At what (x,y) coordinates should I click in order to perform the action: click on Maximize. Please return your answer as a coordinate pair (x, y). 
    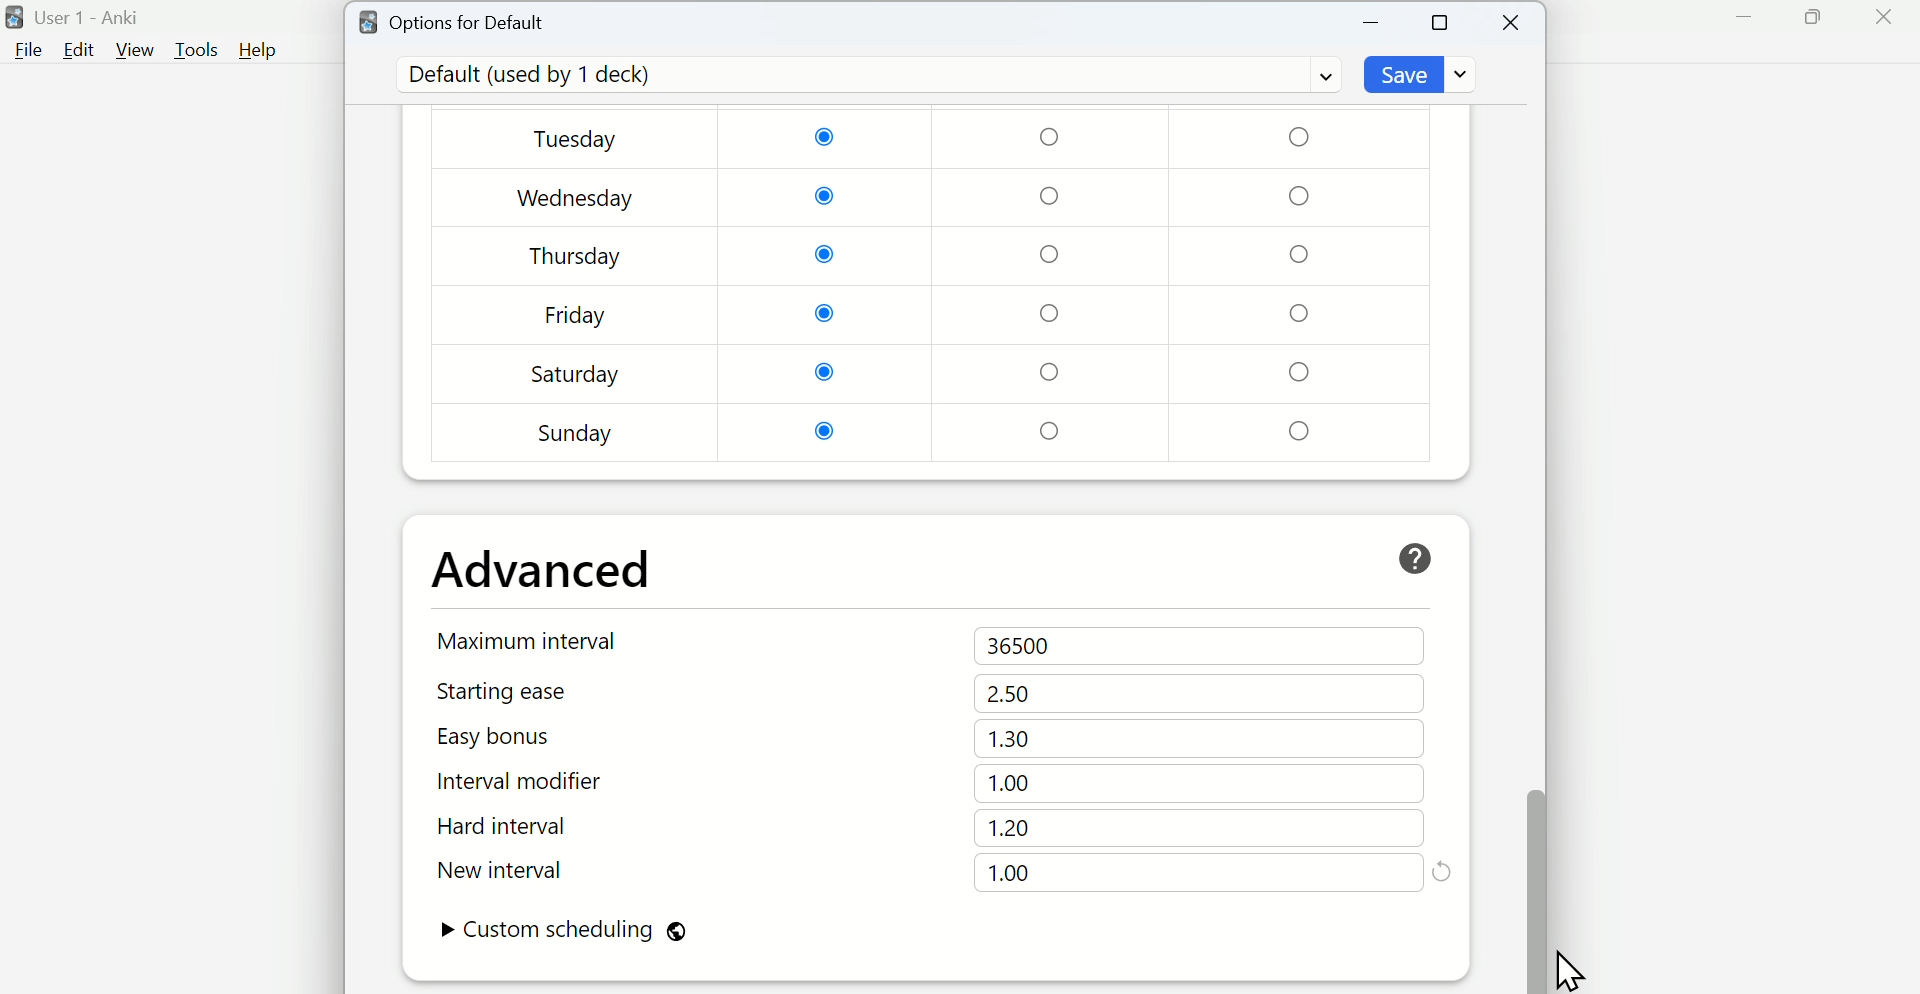
    Looking at the image, I should click on (1441, 21).